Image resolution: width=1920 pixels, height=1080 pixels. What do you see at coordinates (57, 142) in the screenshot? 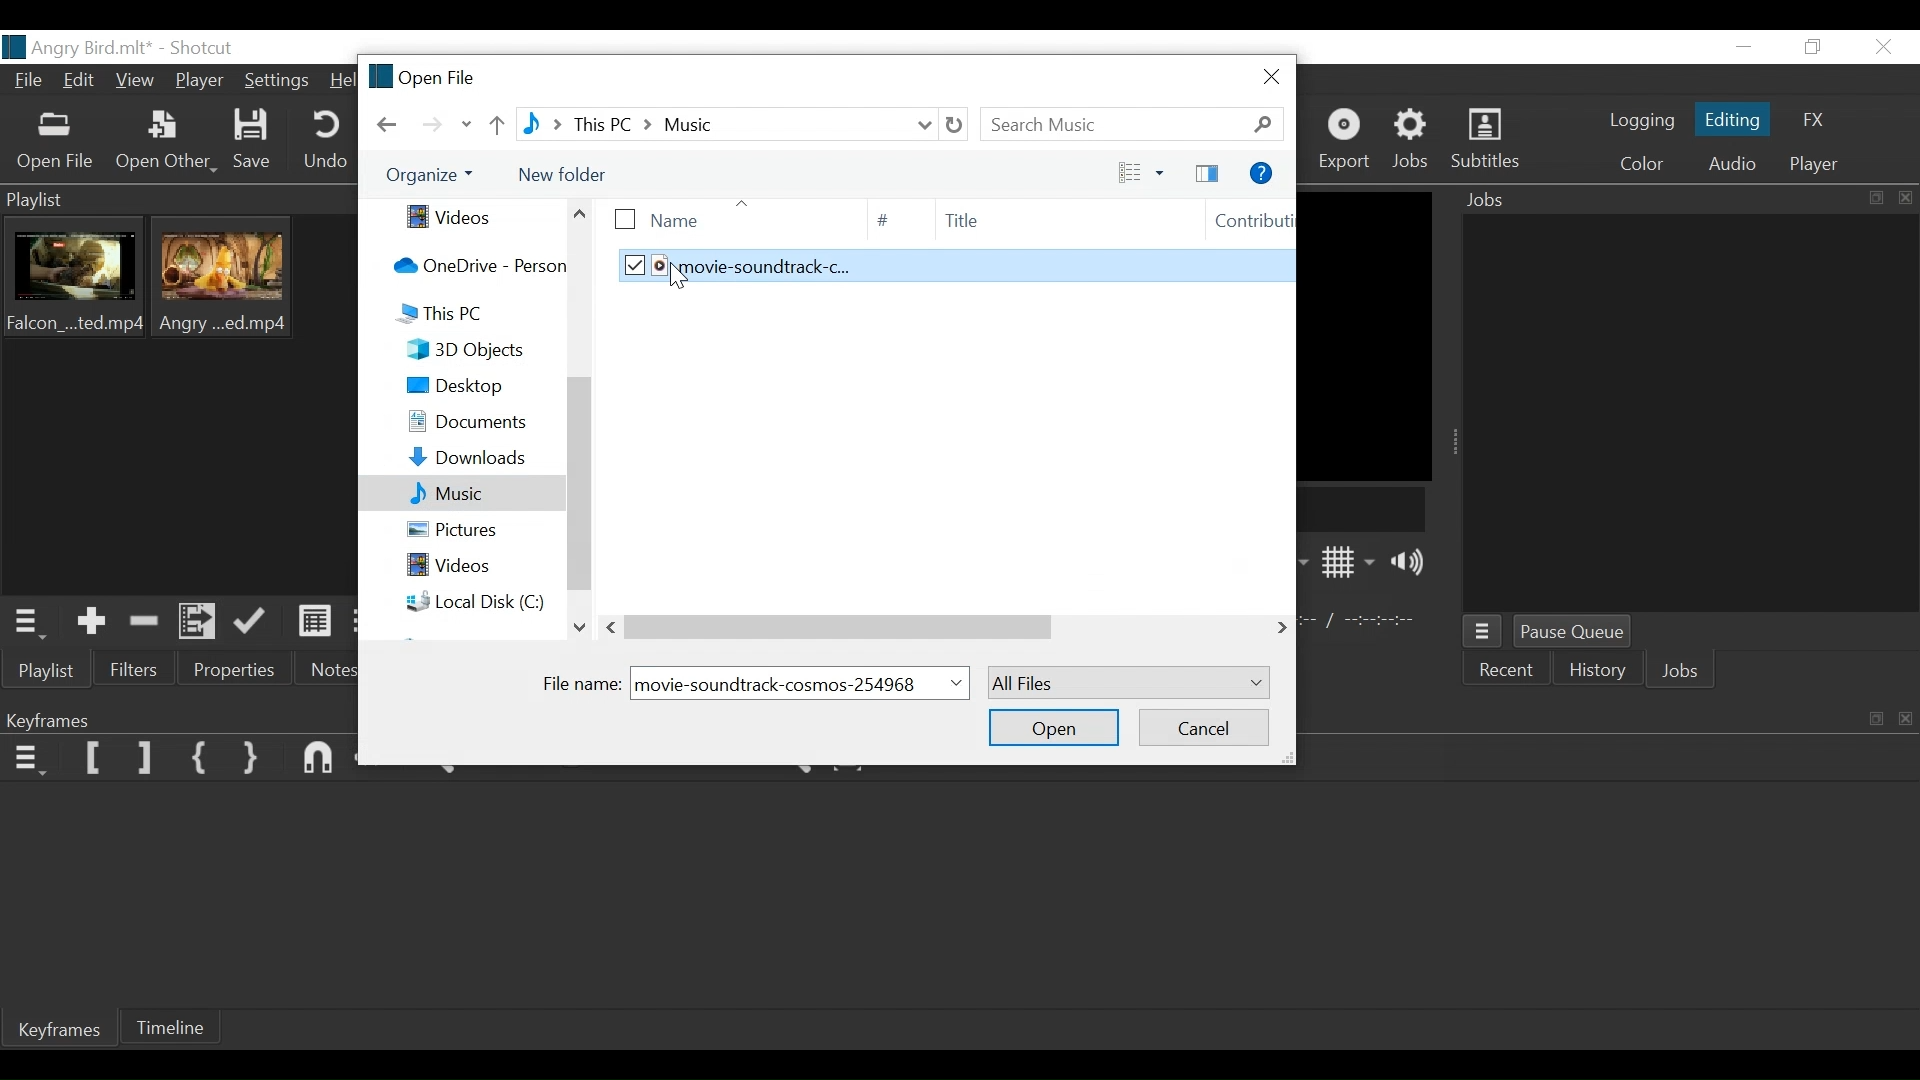
I see `Open File` at bounding box center [57, 142].